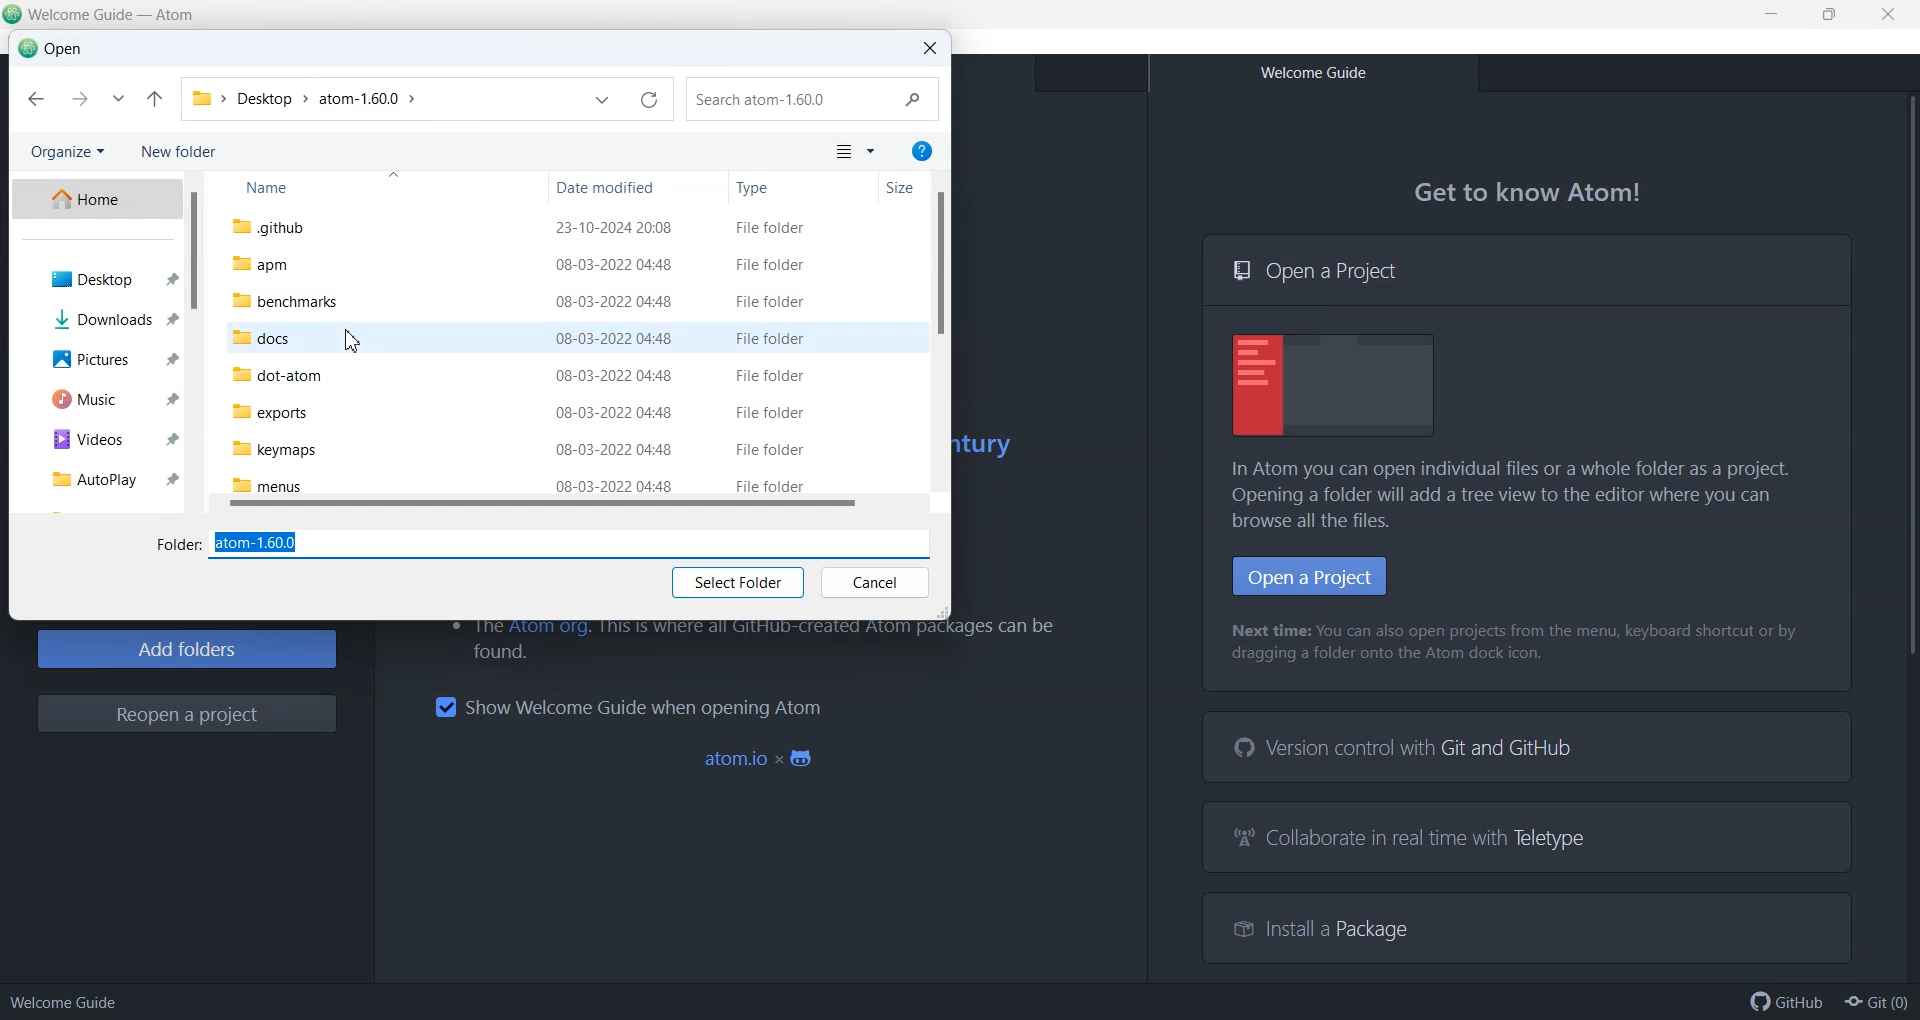 Image resolution: width=1920 pixels, height=1020 pixels. I want to click on apm, so click(262, 265).